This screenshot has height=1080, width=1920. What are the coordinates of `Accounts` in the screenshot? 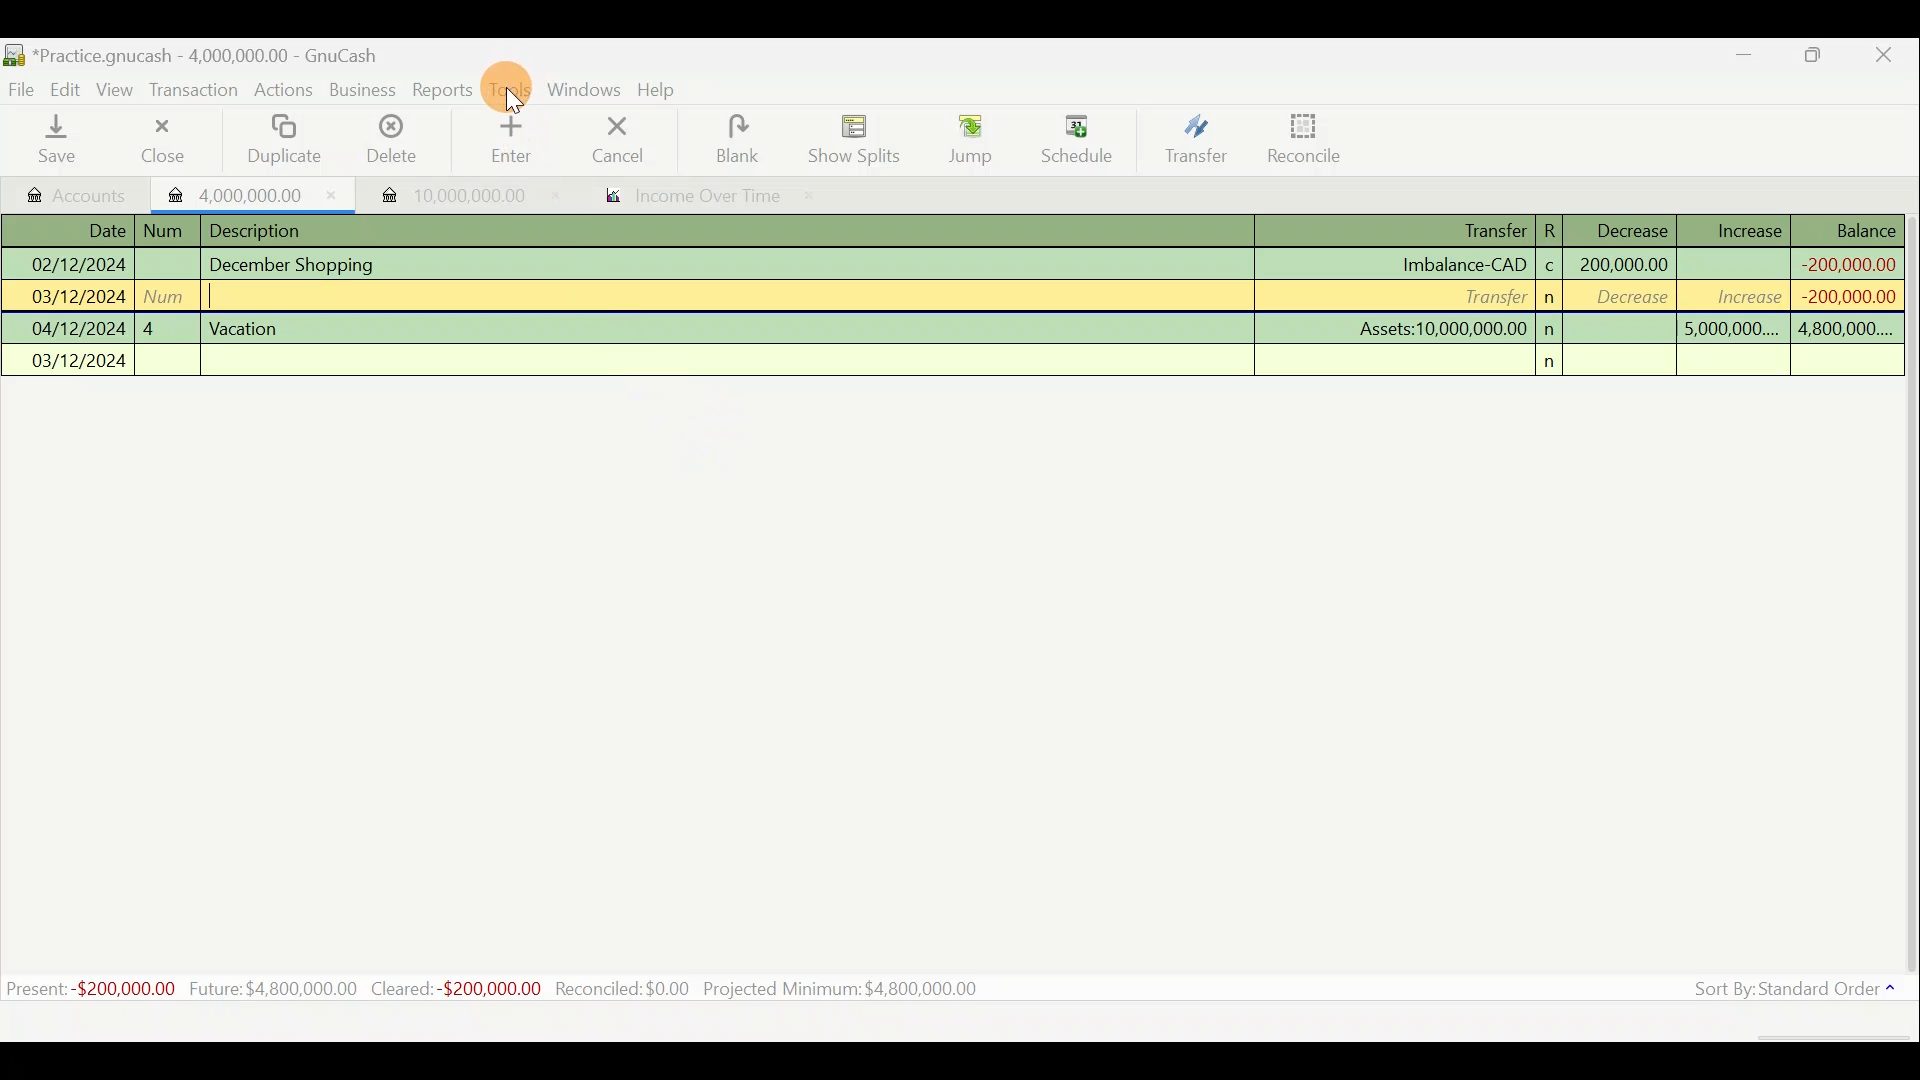 It's located at (70, 191).